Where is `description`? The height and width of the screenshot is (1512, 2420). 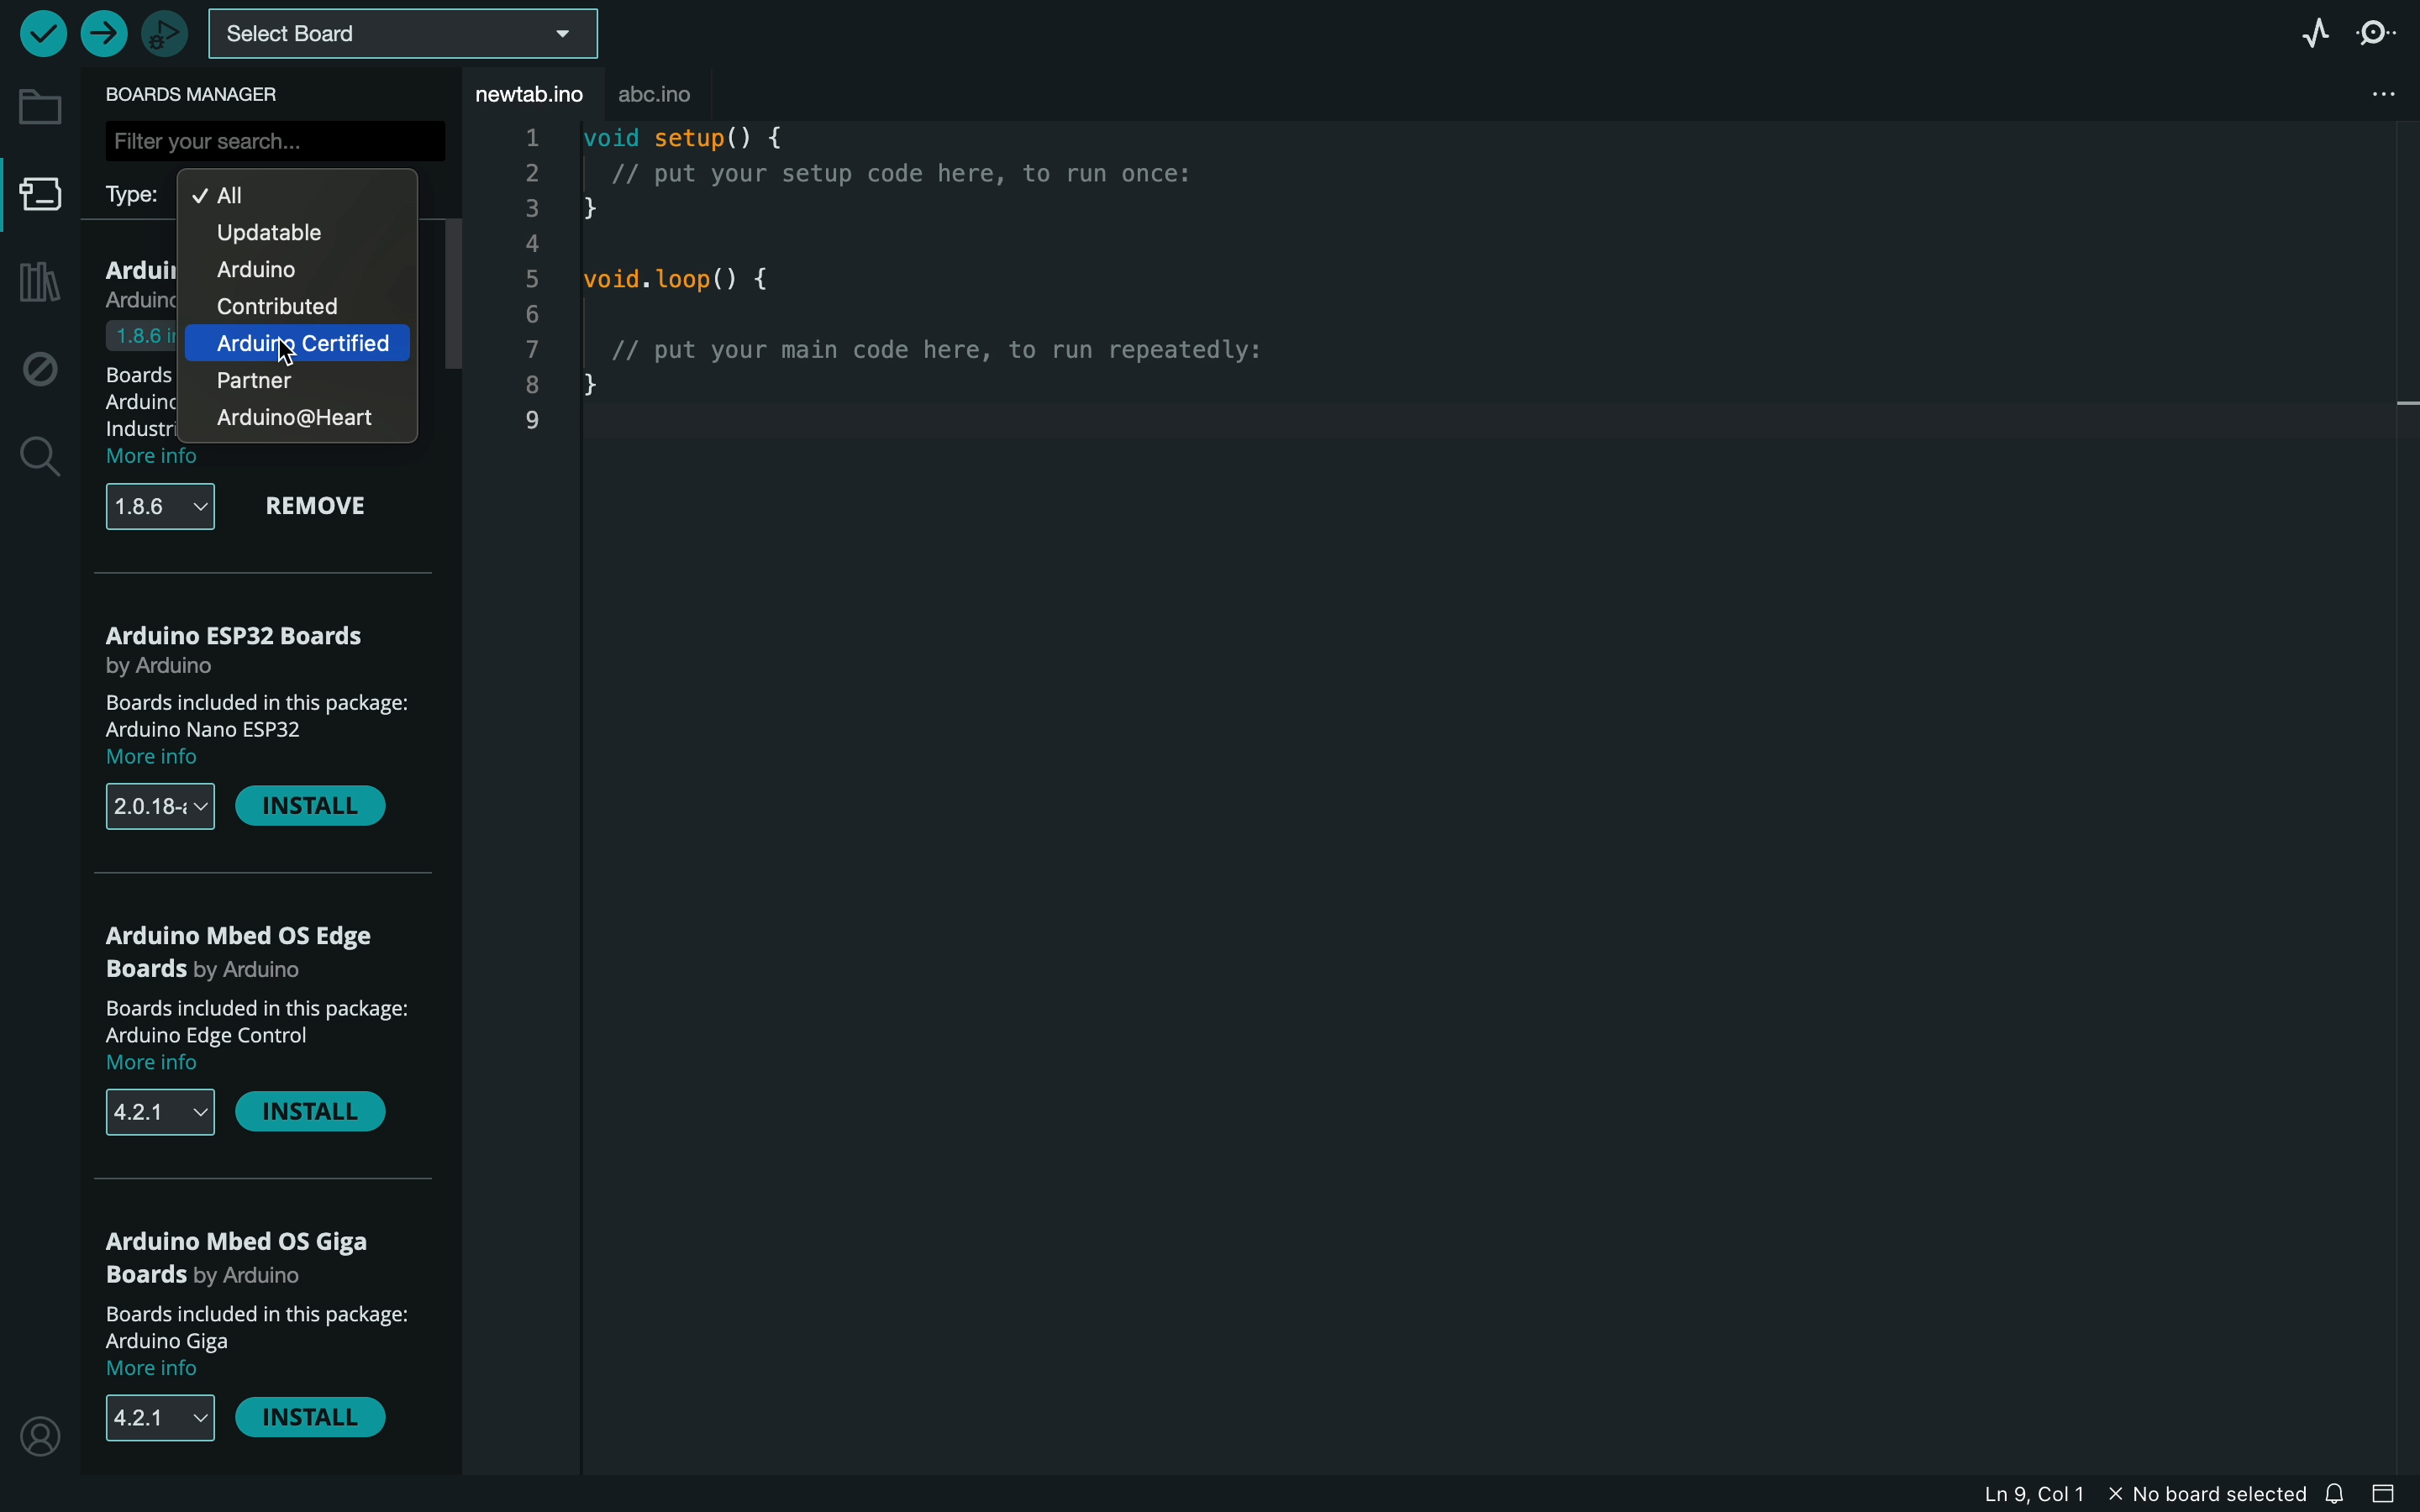
description is located at coordinates (262, 1341).